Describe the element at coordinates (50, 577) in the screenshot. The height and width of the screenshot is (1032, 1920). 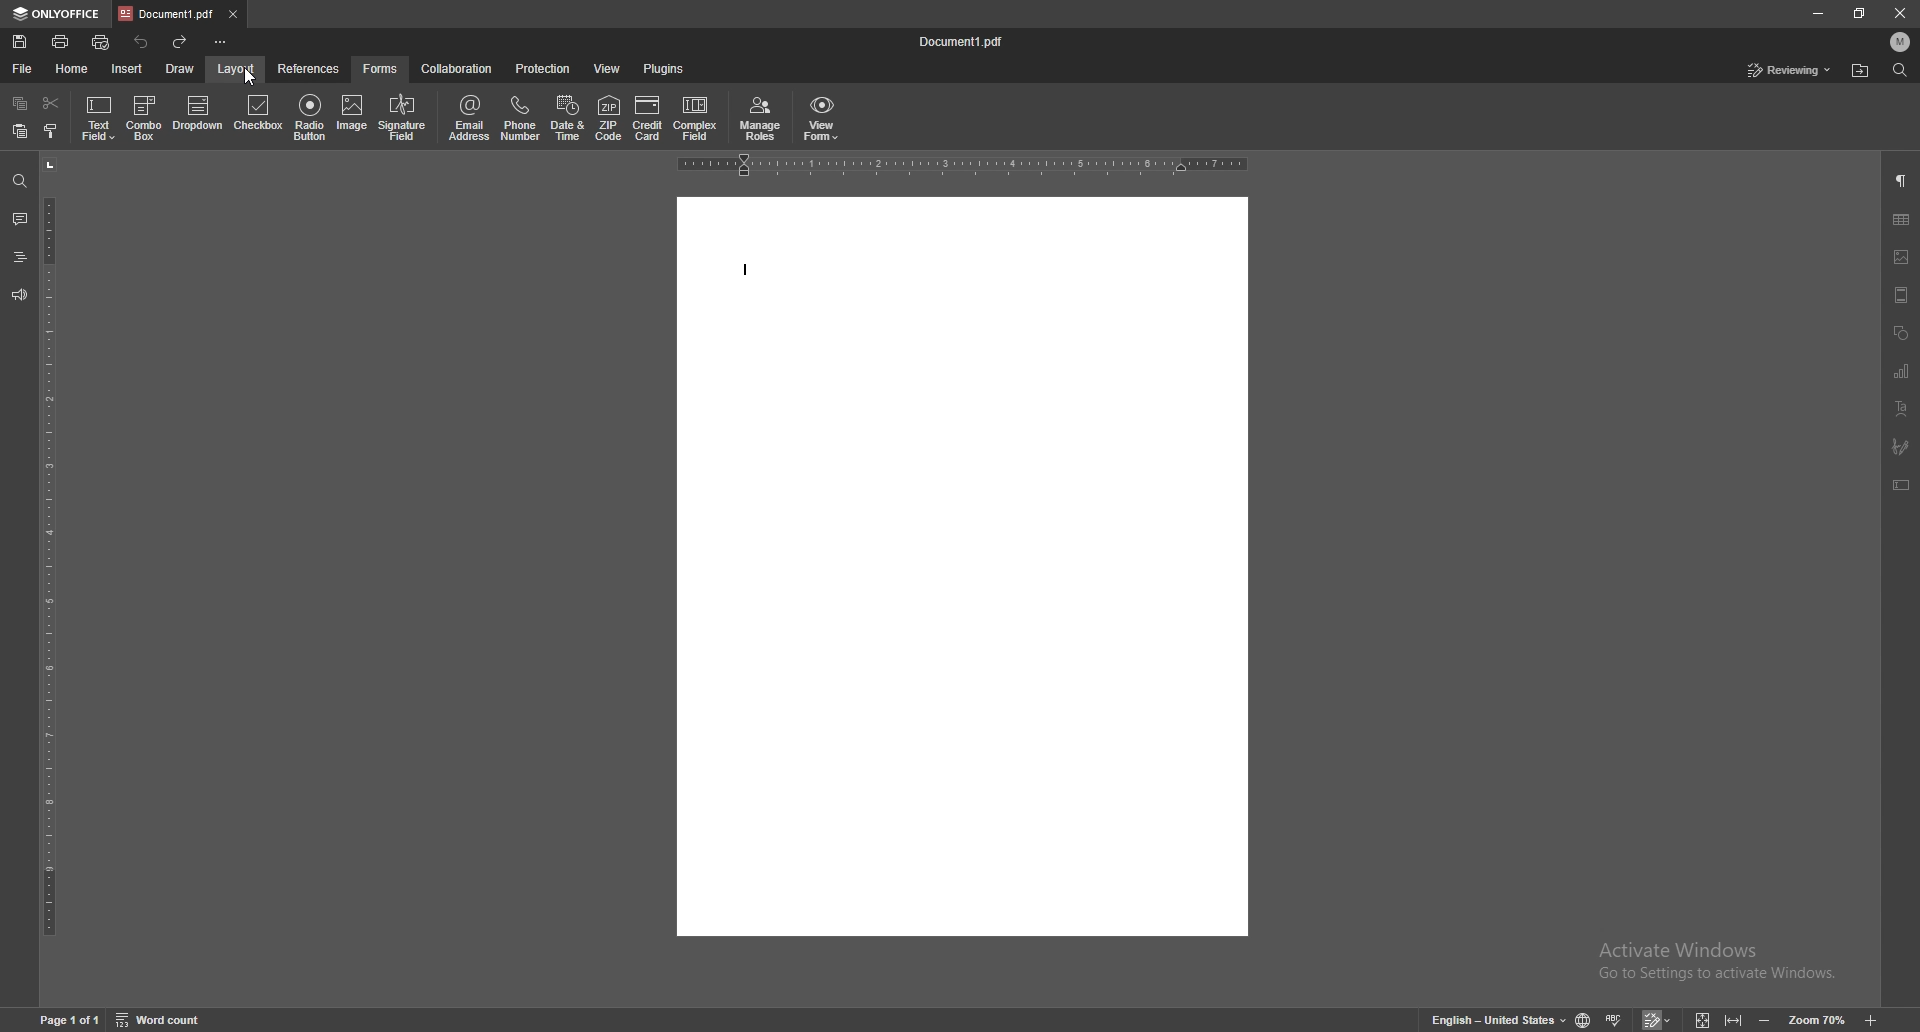
I see `vertical scale` at that location.